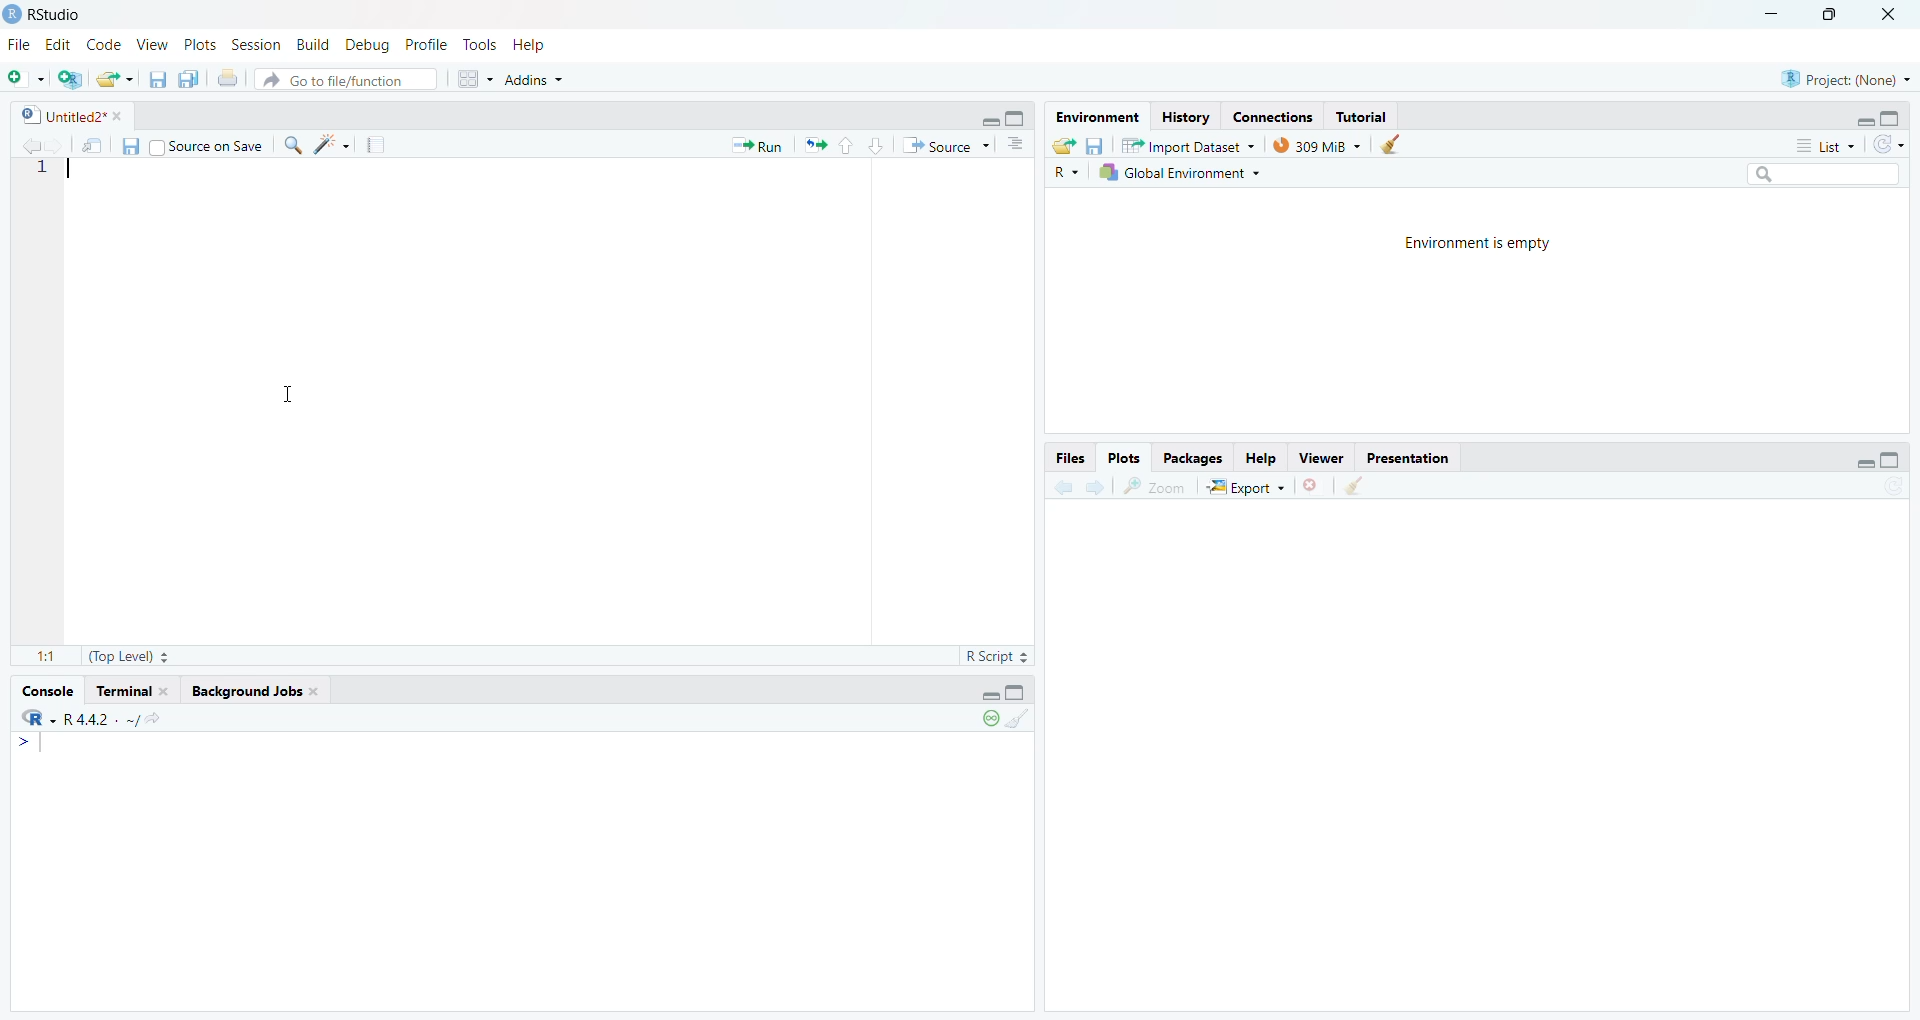 This screenshot has height=1020, width=1920. Describe the element at coordinates (1096, 145) in the screenshot. I see `save` at that location.